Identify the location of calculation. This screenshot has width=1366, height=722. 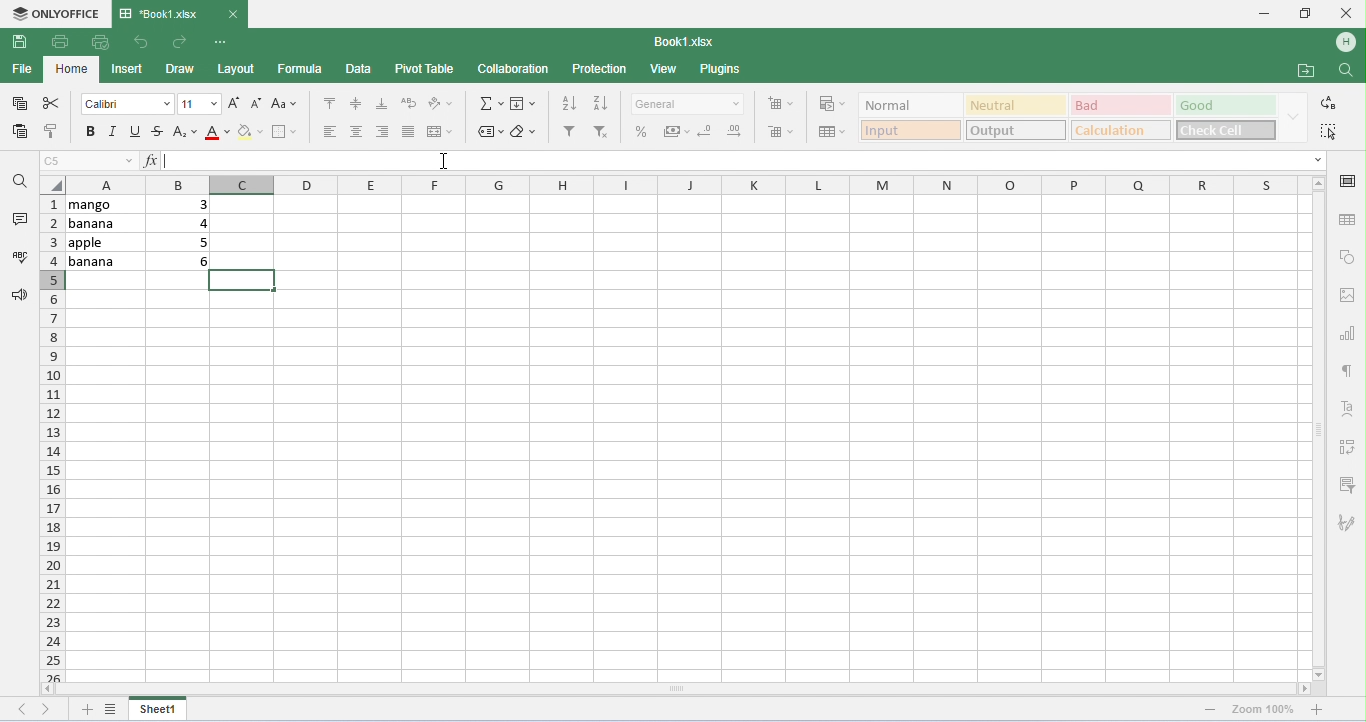
(1120, 130).